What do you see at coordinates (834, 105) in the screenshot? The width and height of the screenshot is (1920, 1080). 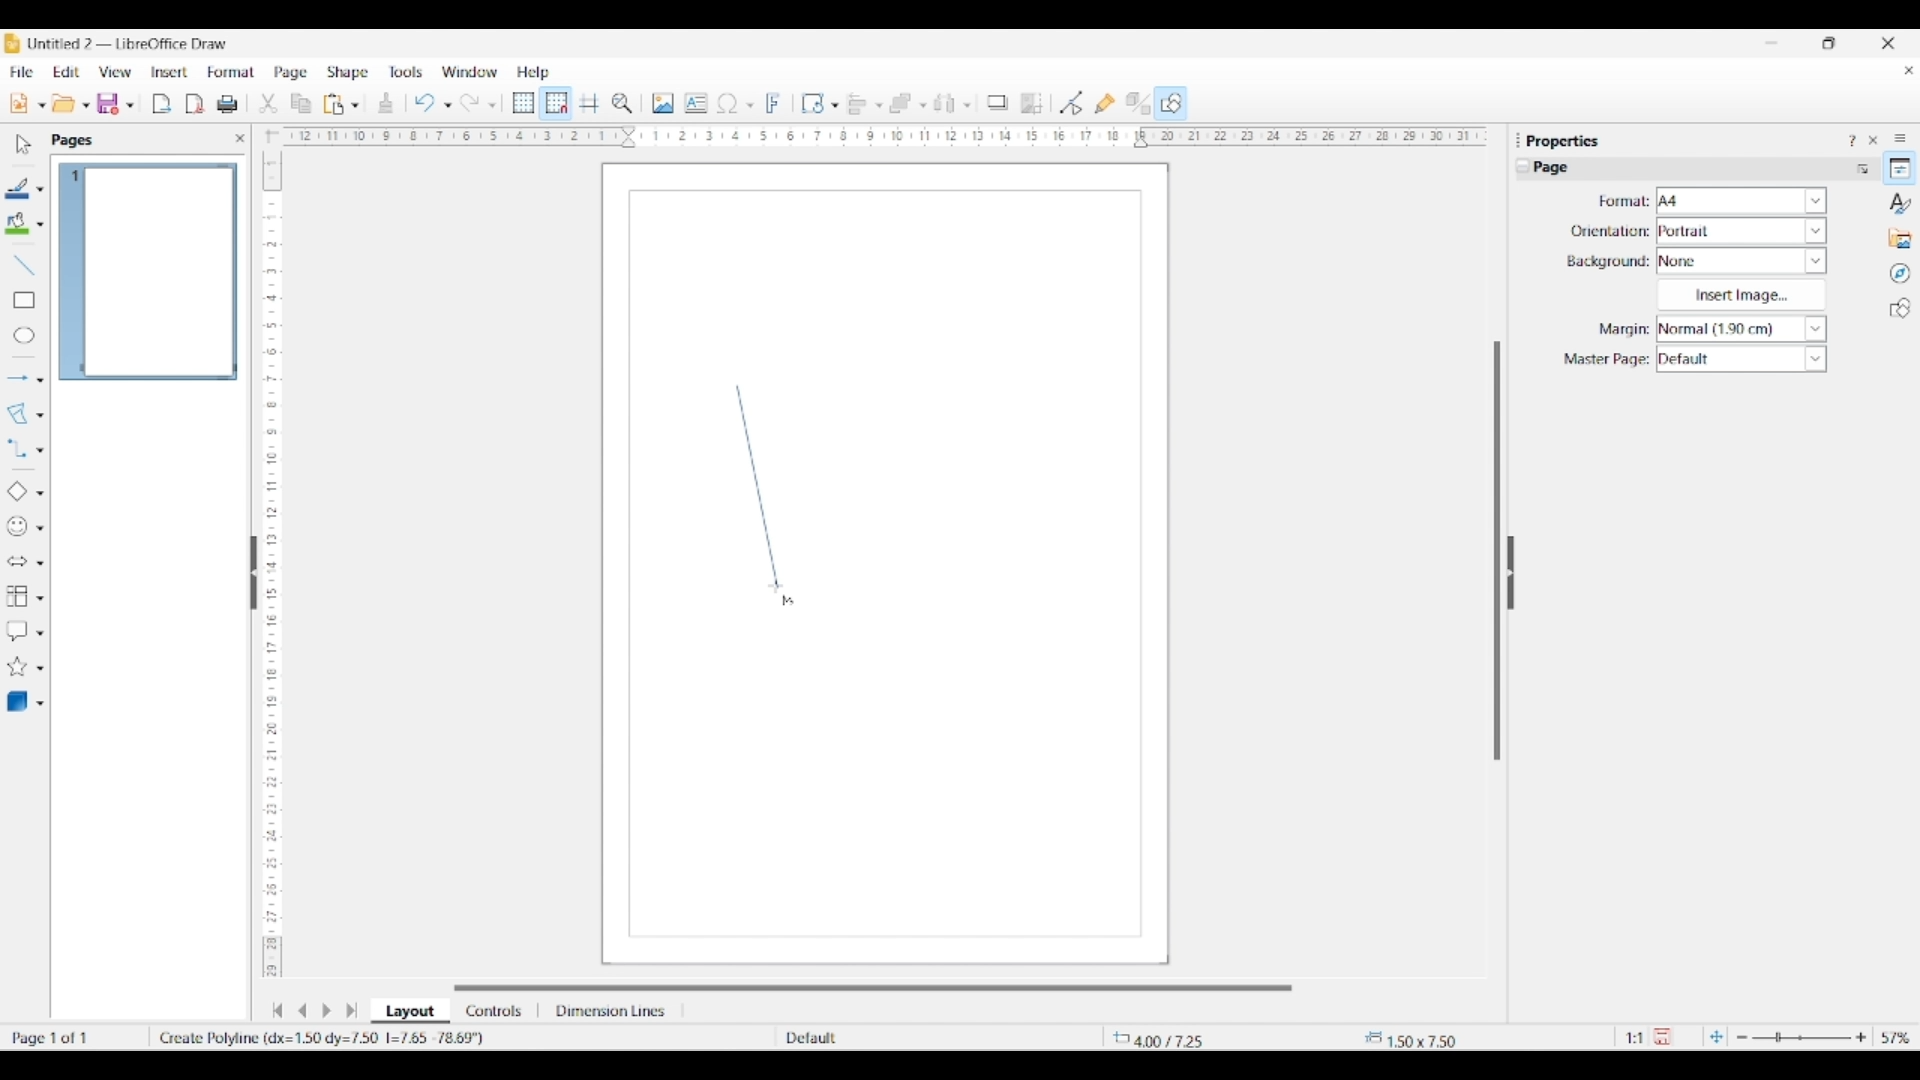 I see `Transformations option` at bounding box center [834, 105].